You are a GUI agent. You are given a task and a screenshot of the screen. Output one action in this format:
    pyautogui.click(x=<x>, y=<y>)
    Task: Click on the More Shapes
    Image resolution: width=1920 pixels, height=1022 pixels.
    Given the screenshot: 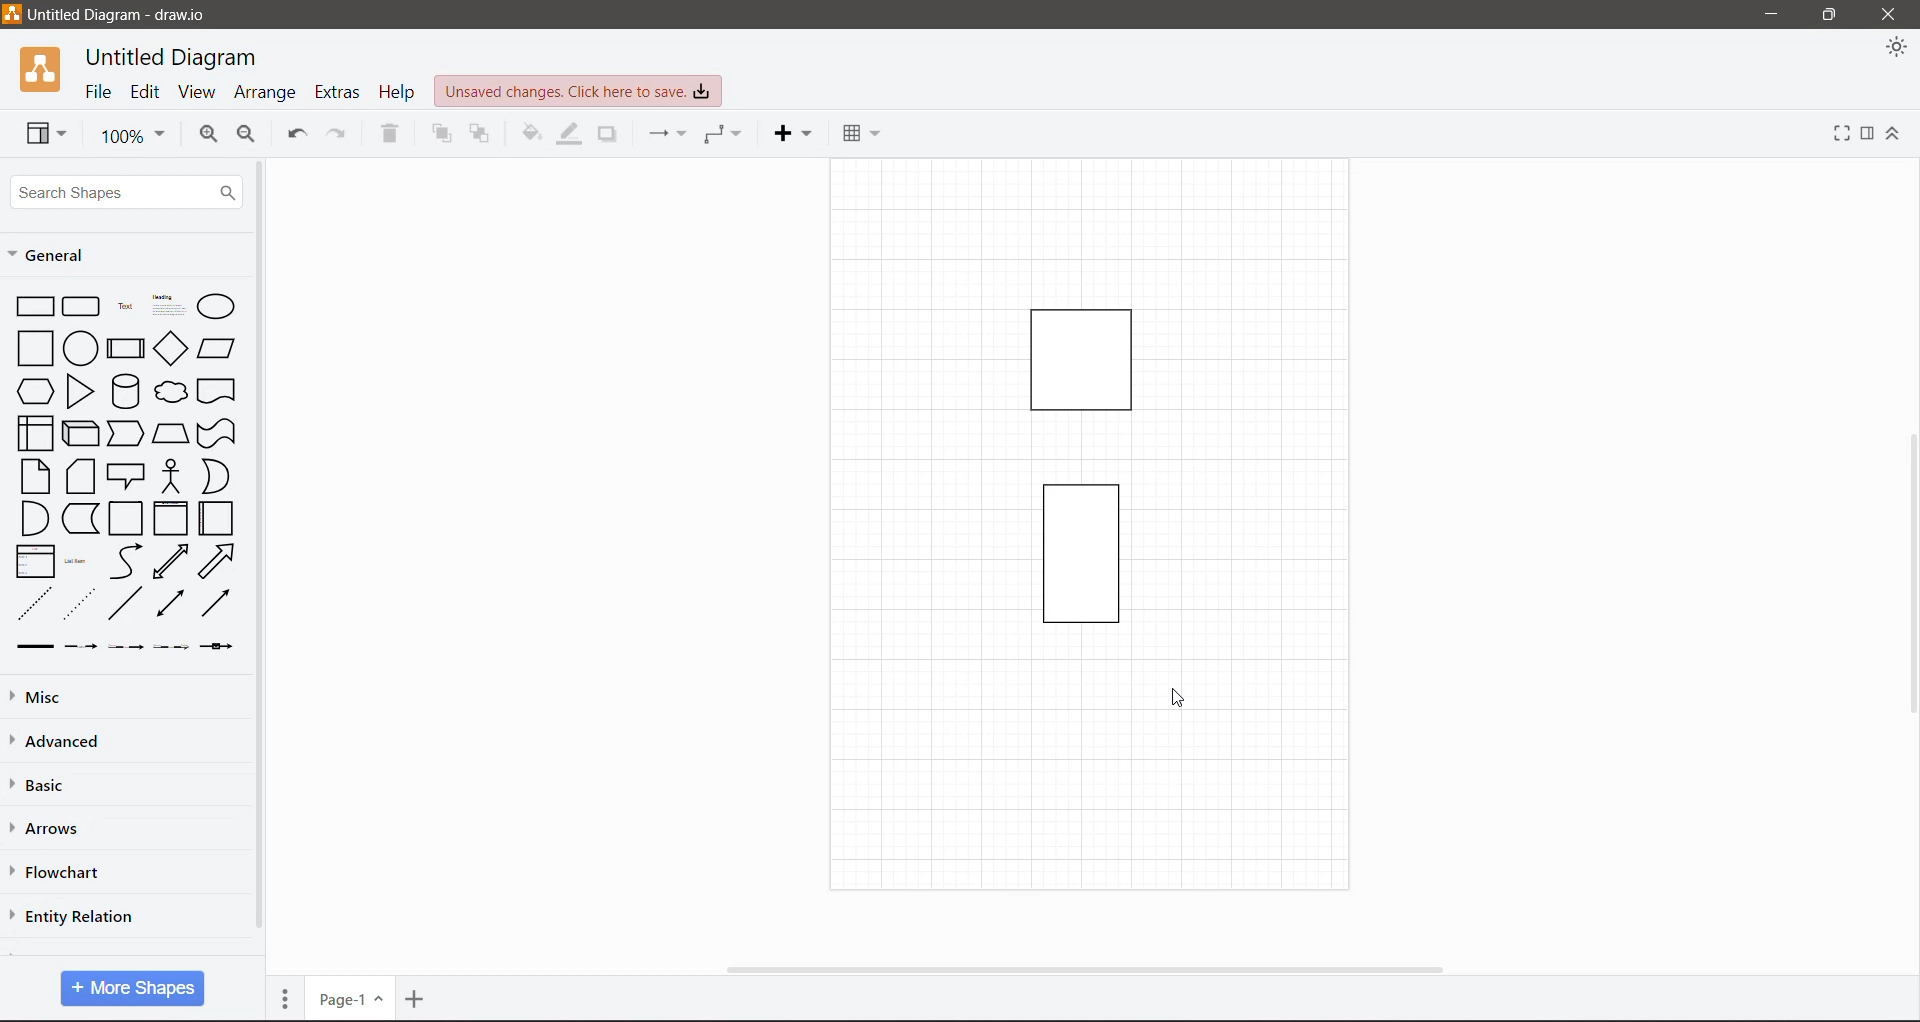 What is the action you would take?
    pyautogui.click(x=132, y=988)
    